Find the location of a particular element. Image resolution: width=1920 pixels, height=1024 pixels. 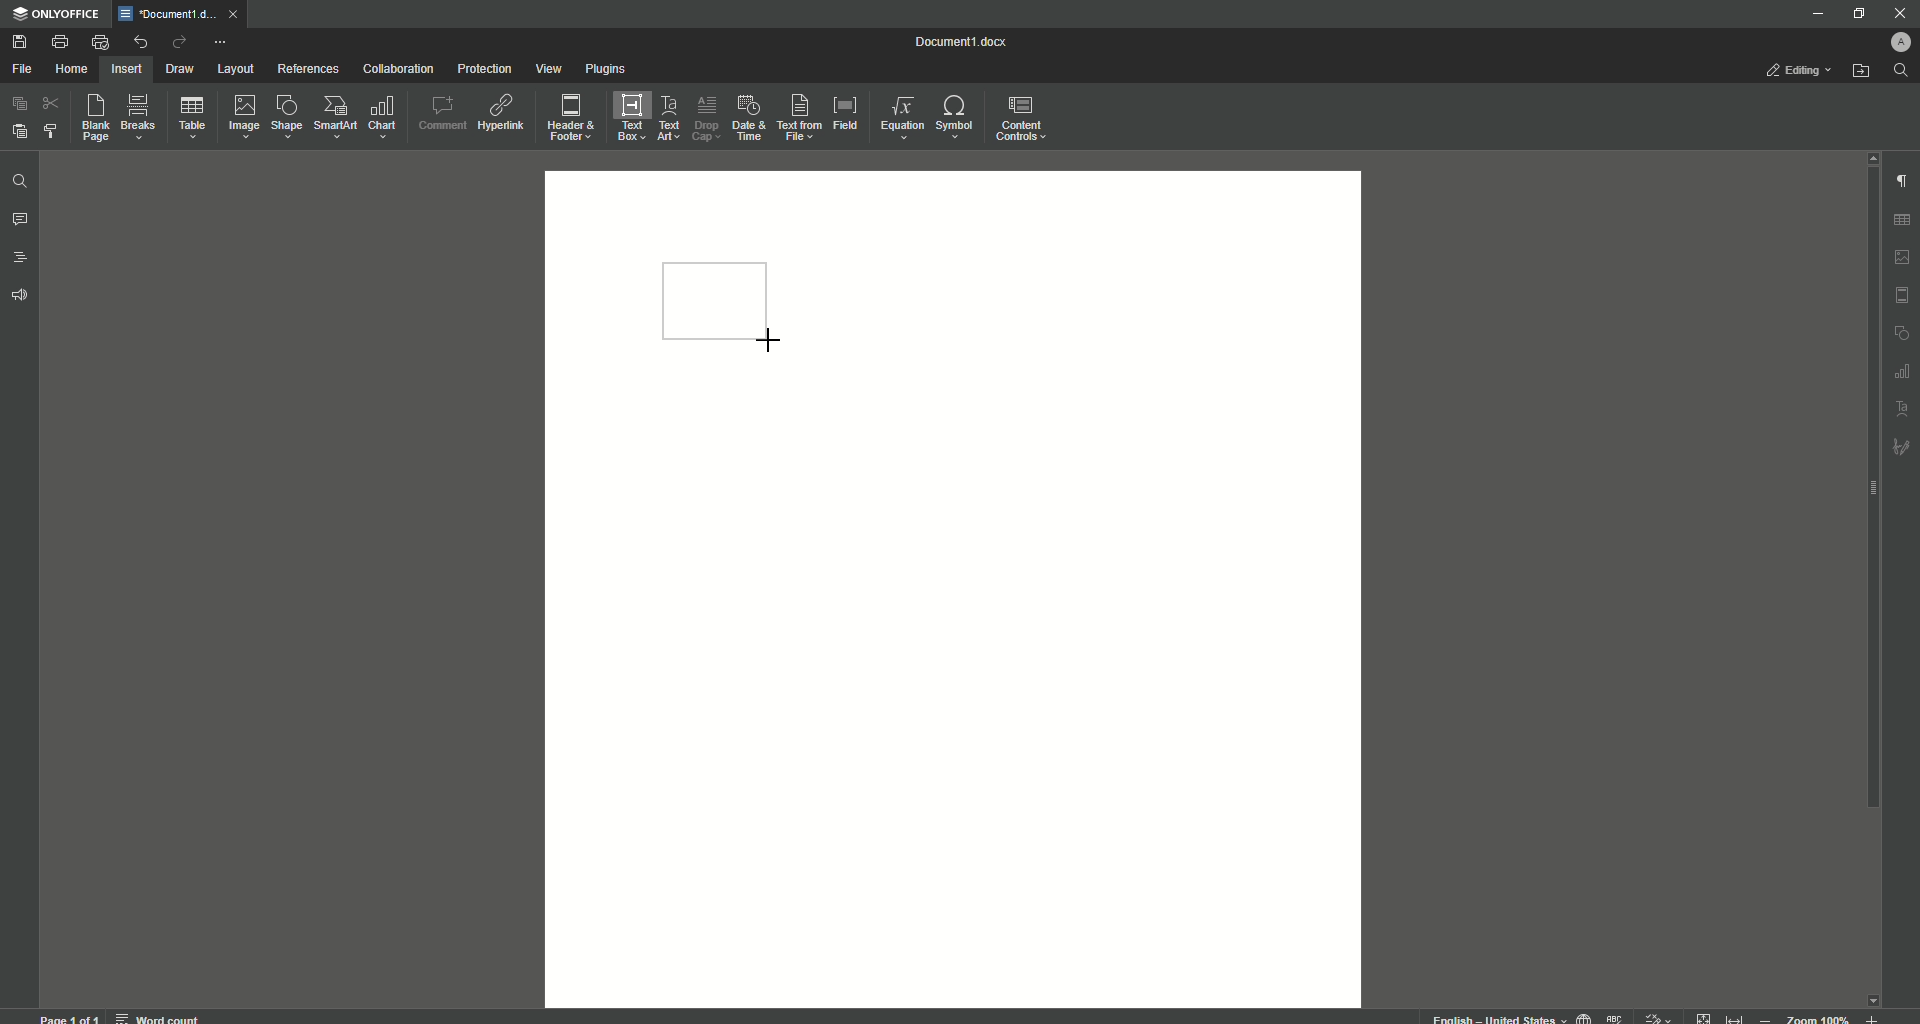

spell checking is located at coordinates (1616, 1017).